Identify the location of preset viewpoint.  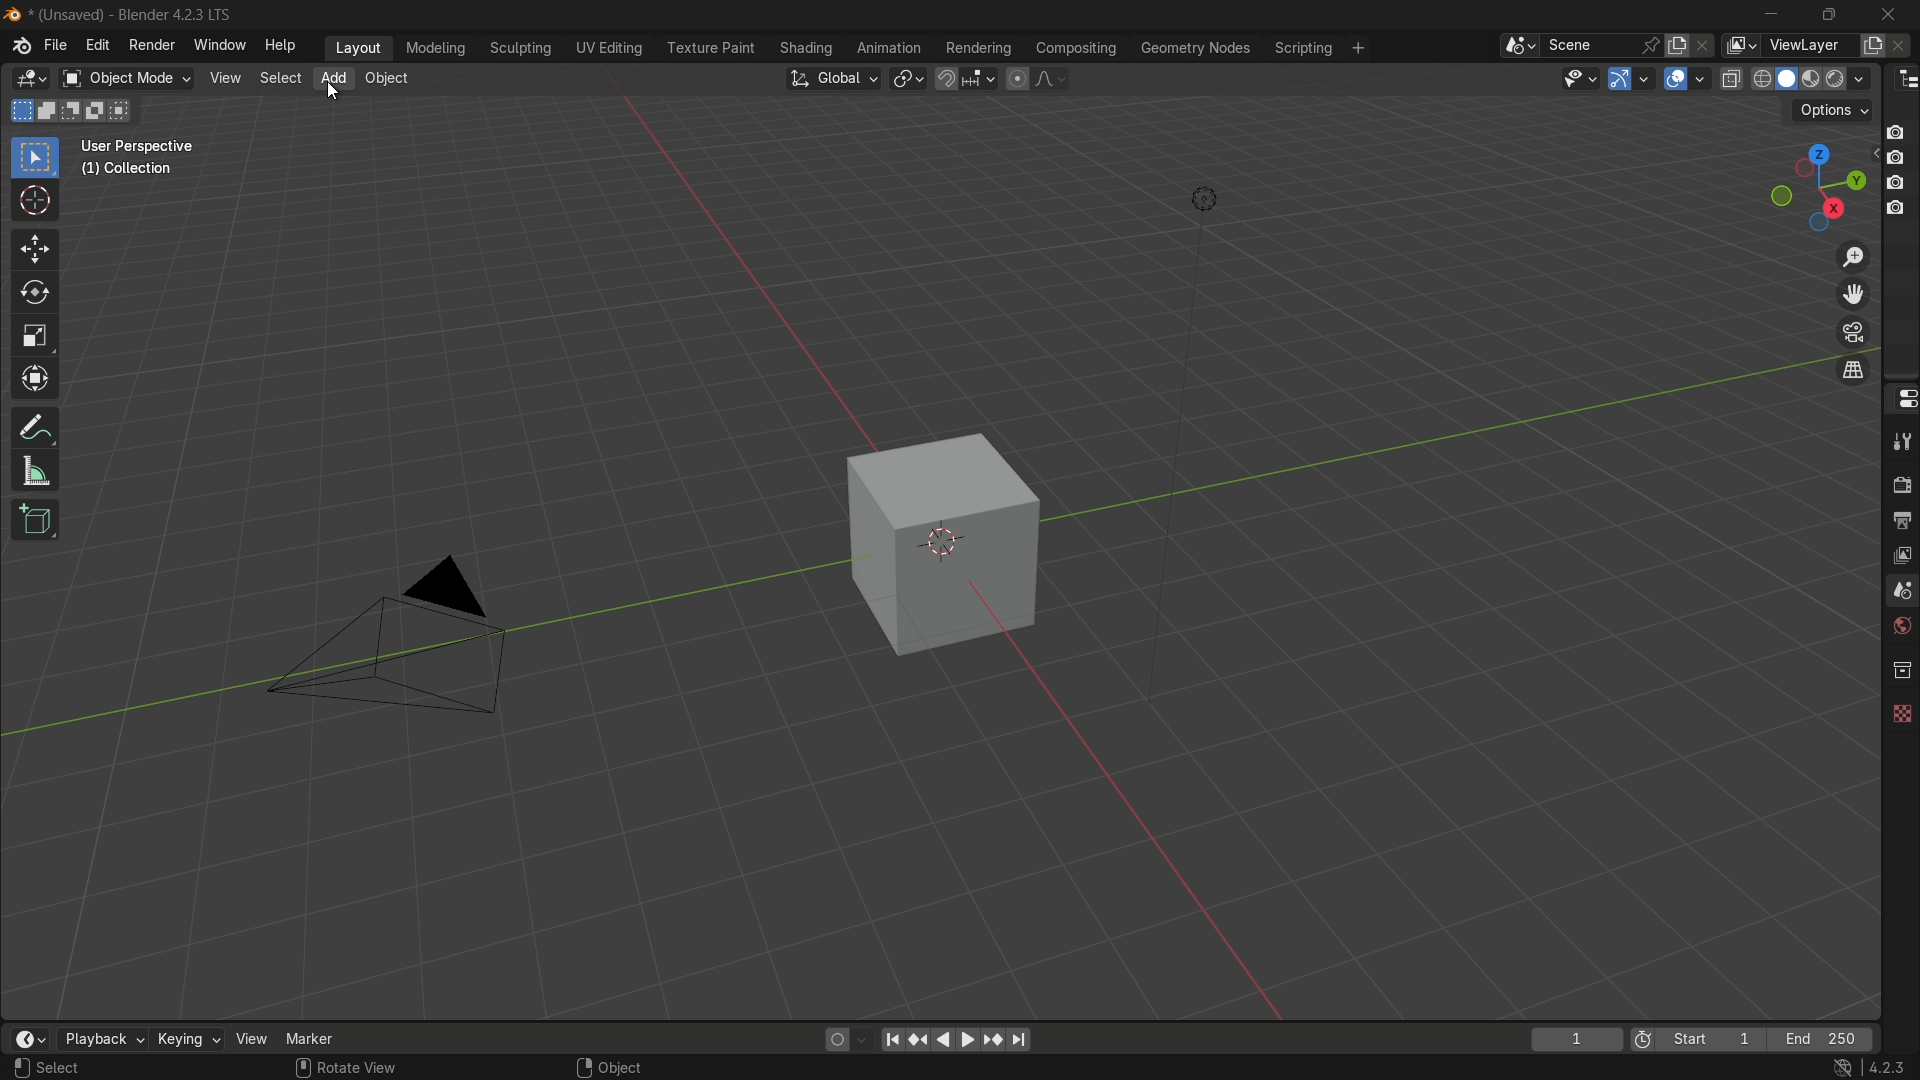
(1817, 188).